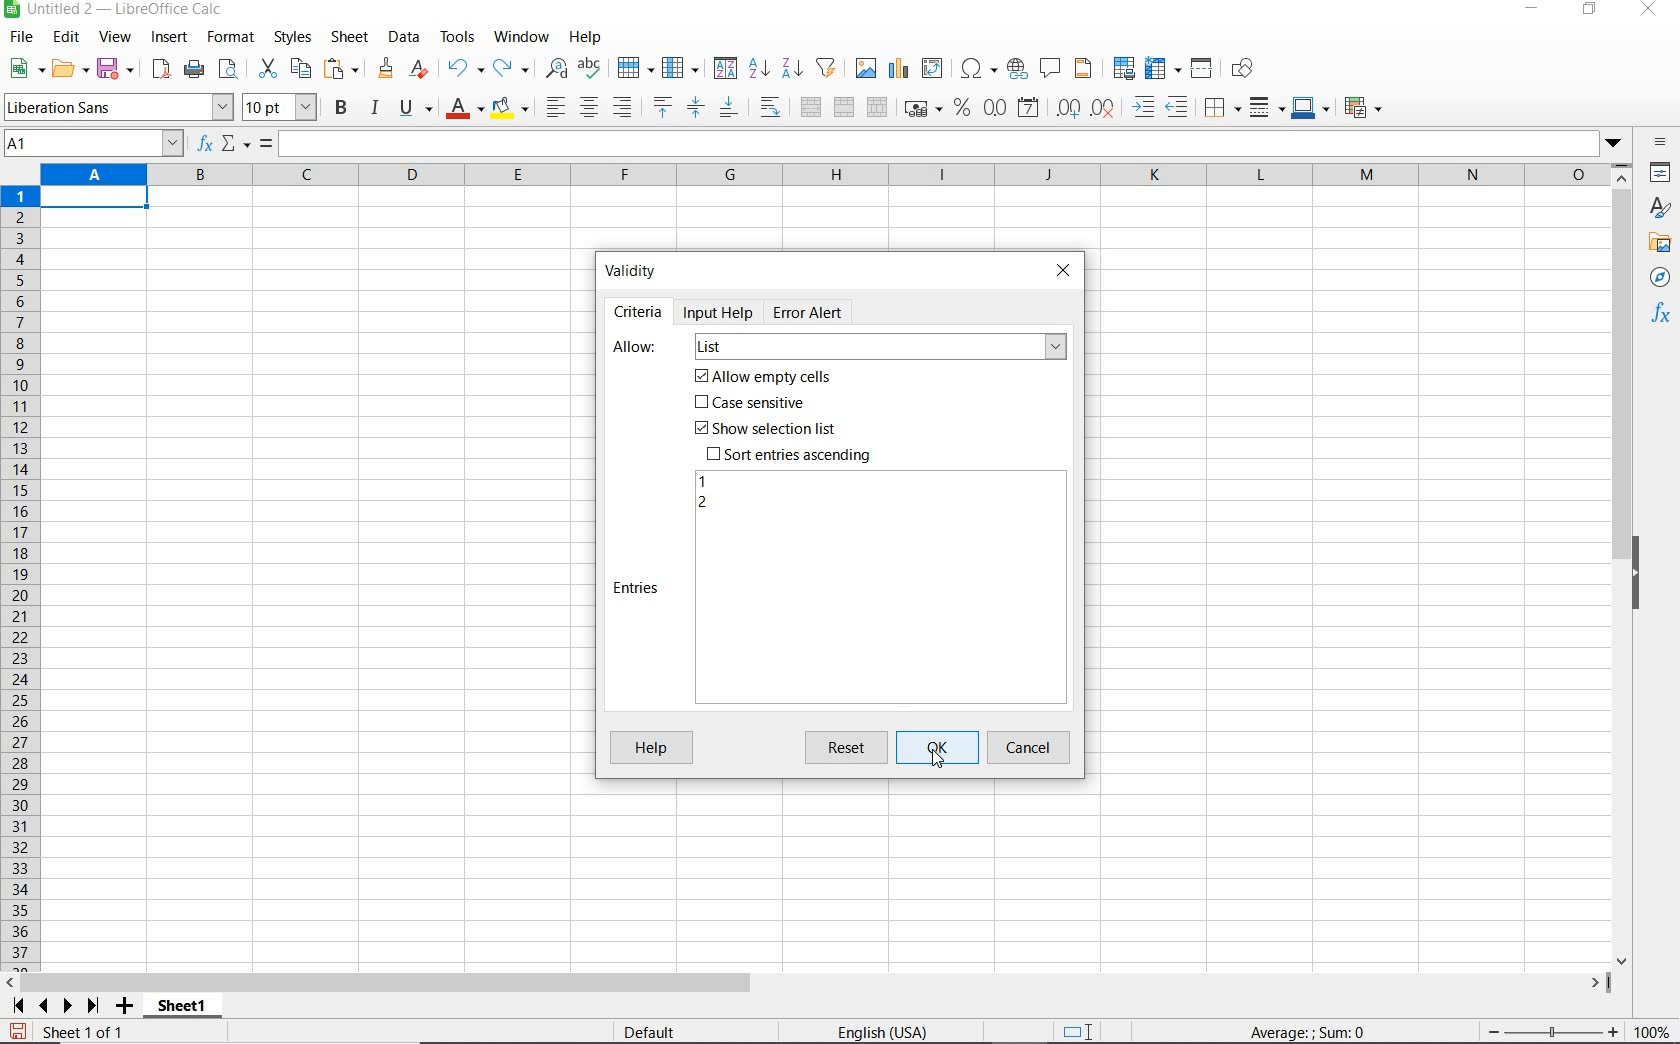 This screenshot has height=1044, width=1680. What do you see at coordinates (899, 69) in the screenshot?
I see `insert chart` at bounding box center [899, 69].